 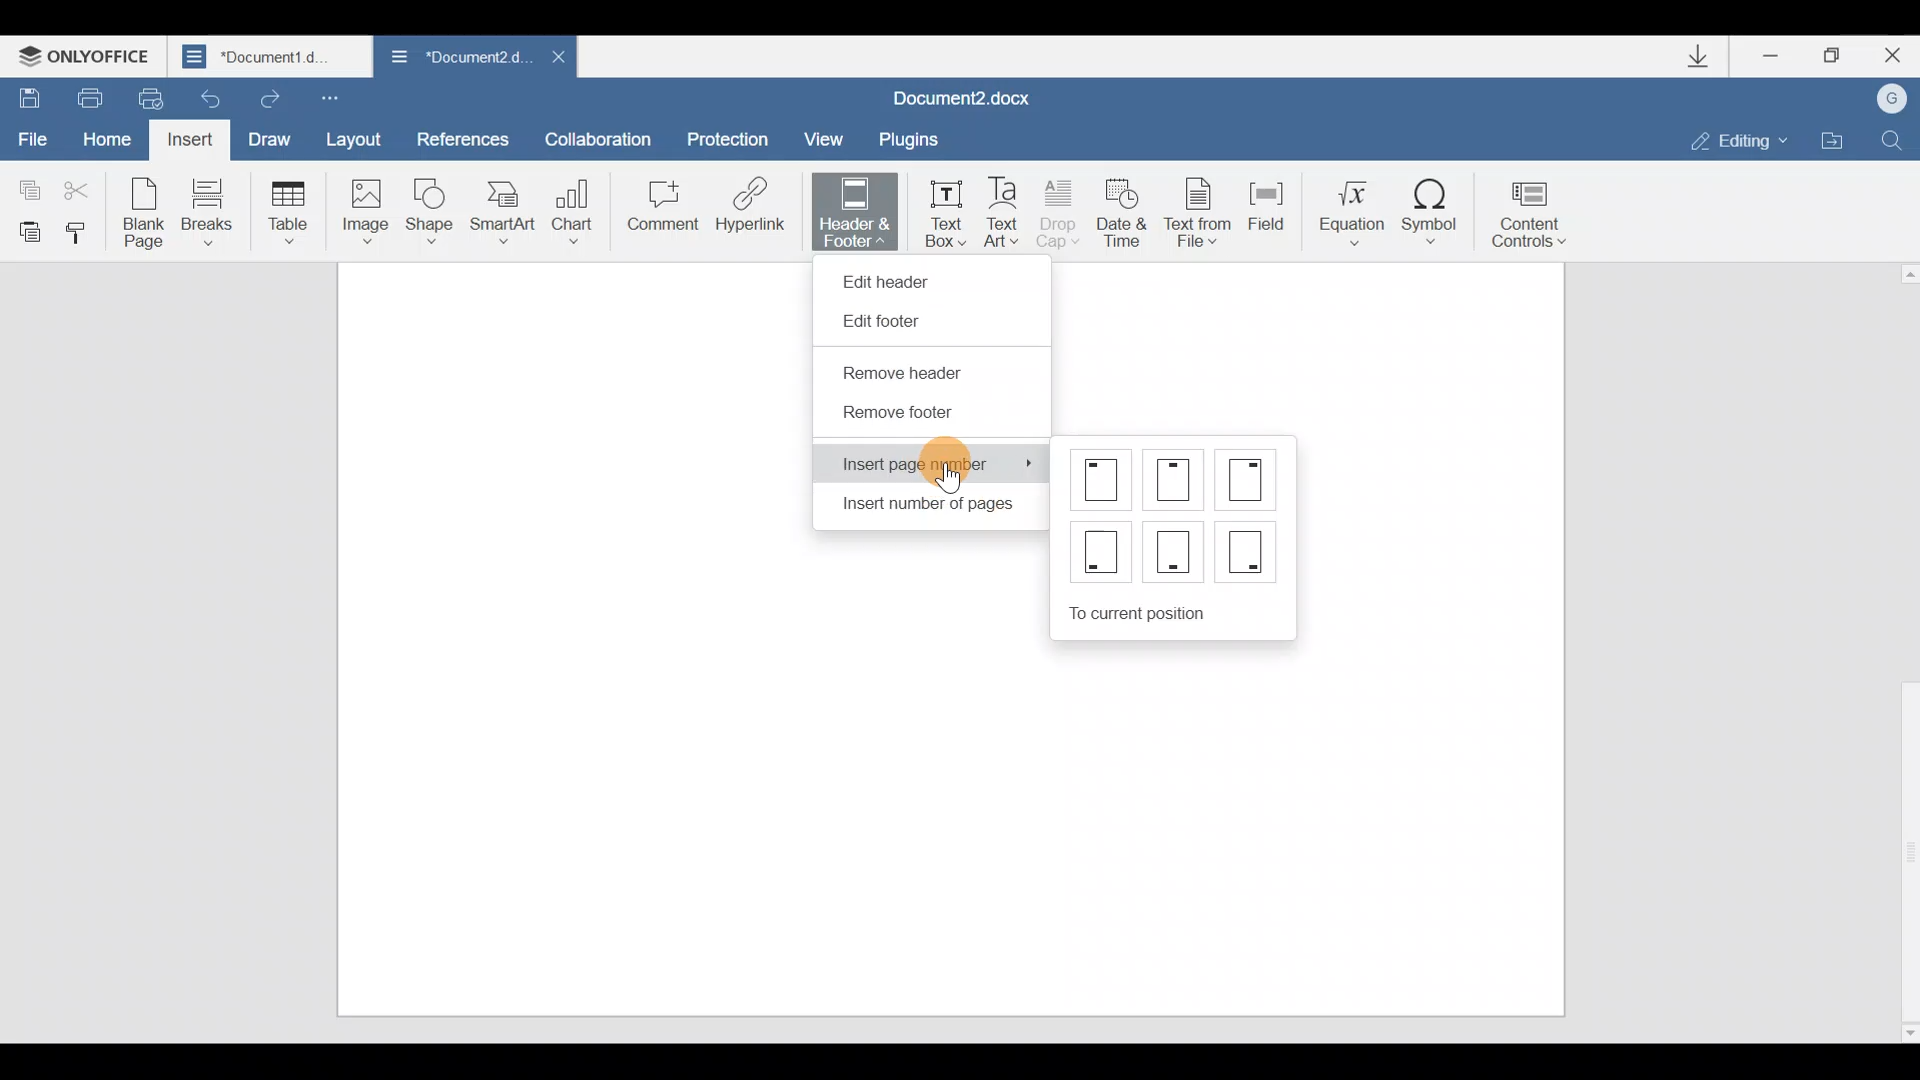 What do you see at coordinates (659, 210) in the screenshot?
I see `Comment` at bounding box center [659, 210].